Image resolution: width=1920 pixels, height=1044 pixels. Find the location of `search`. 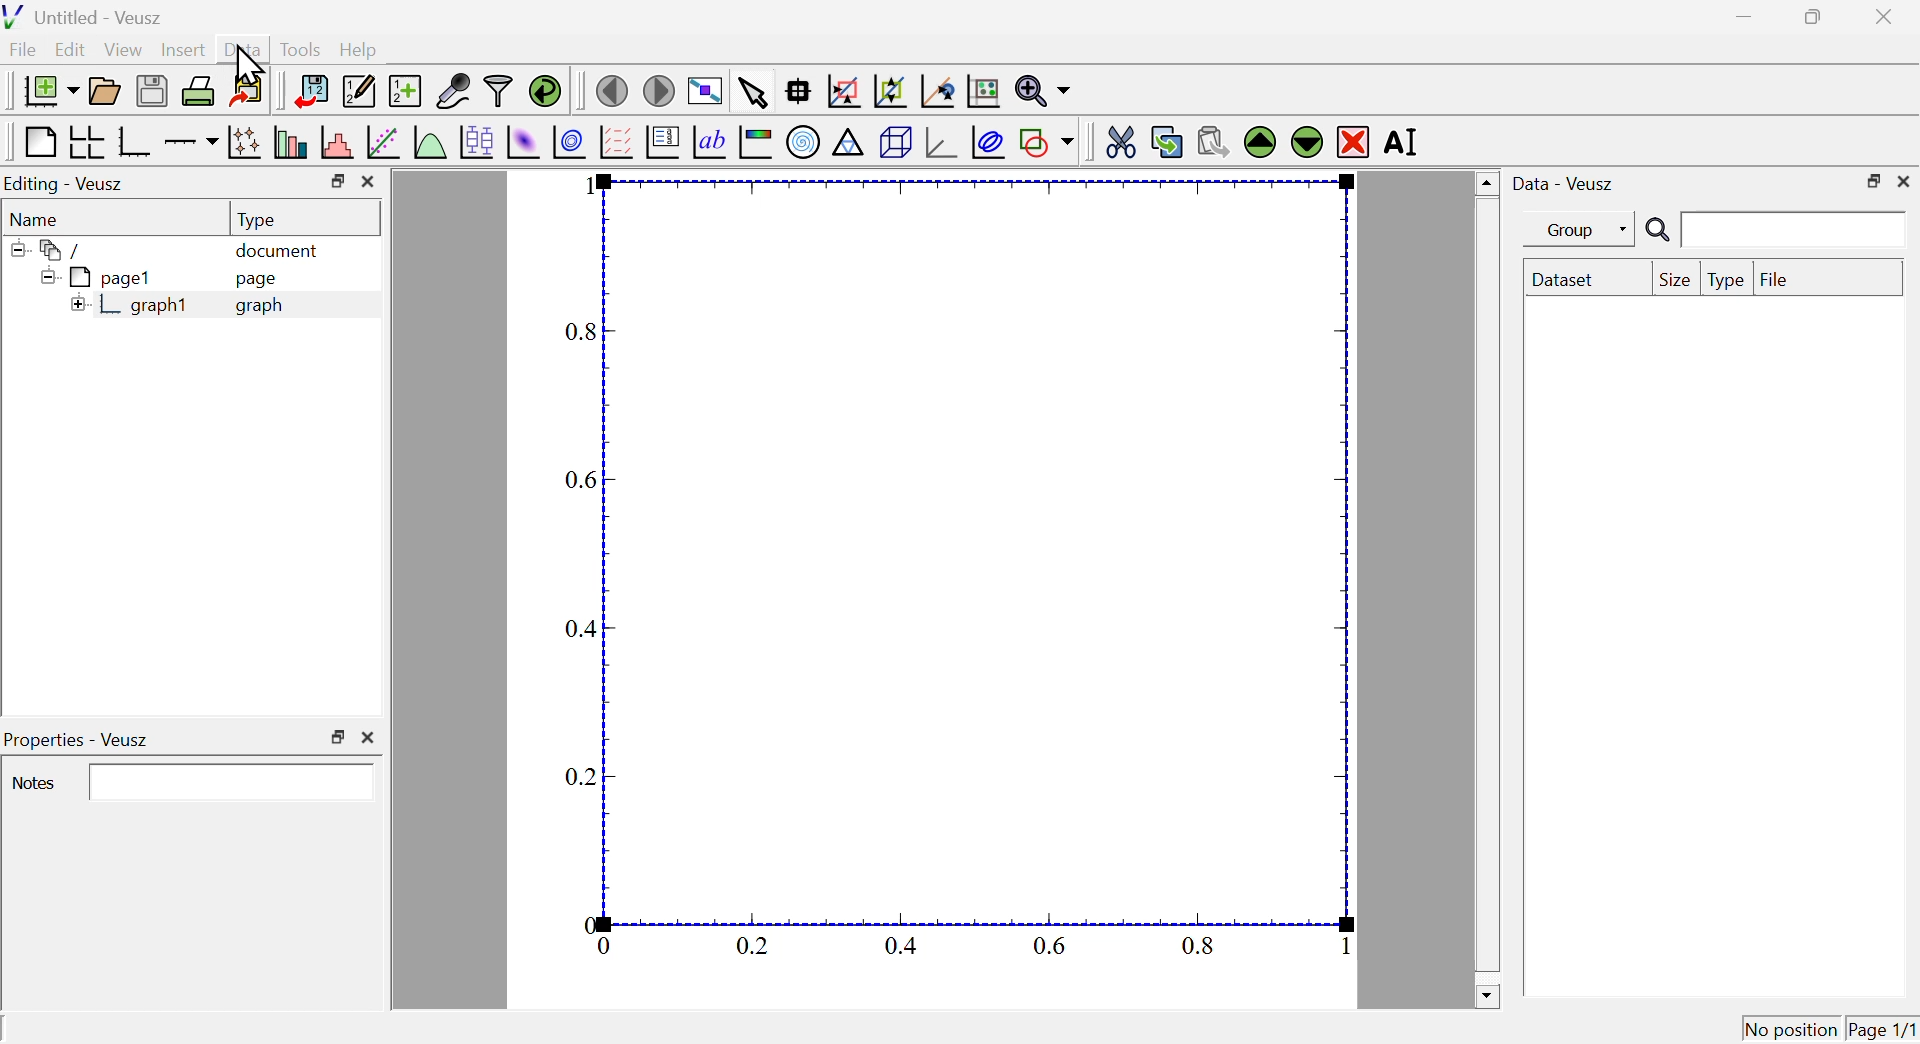

search is located at coordinates (1771, 231).